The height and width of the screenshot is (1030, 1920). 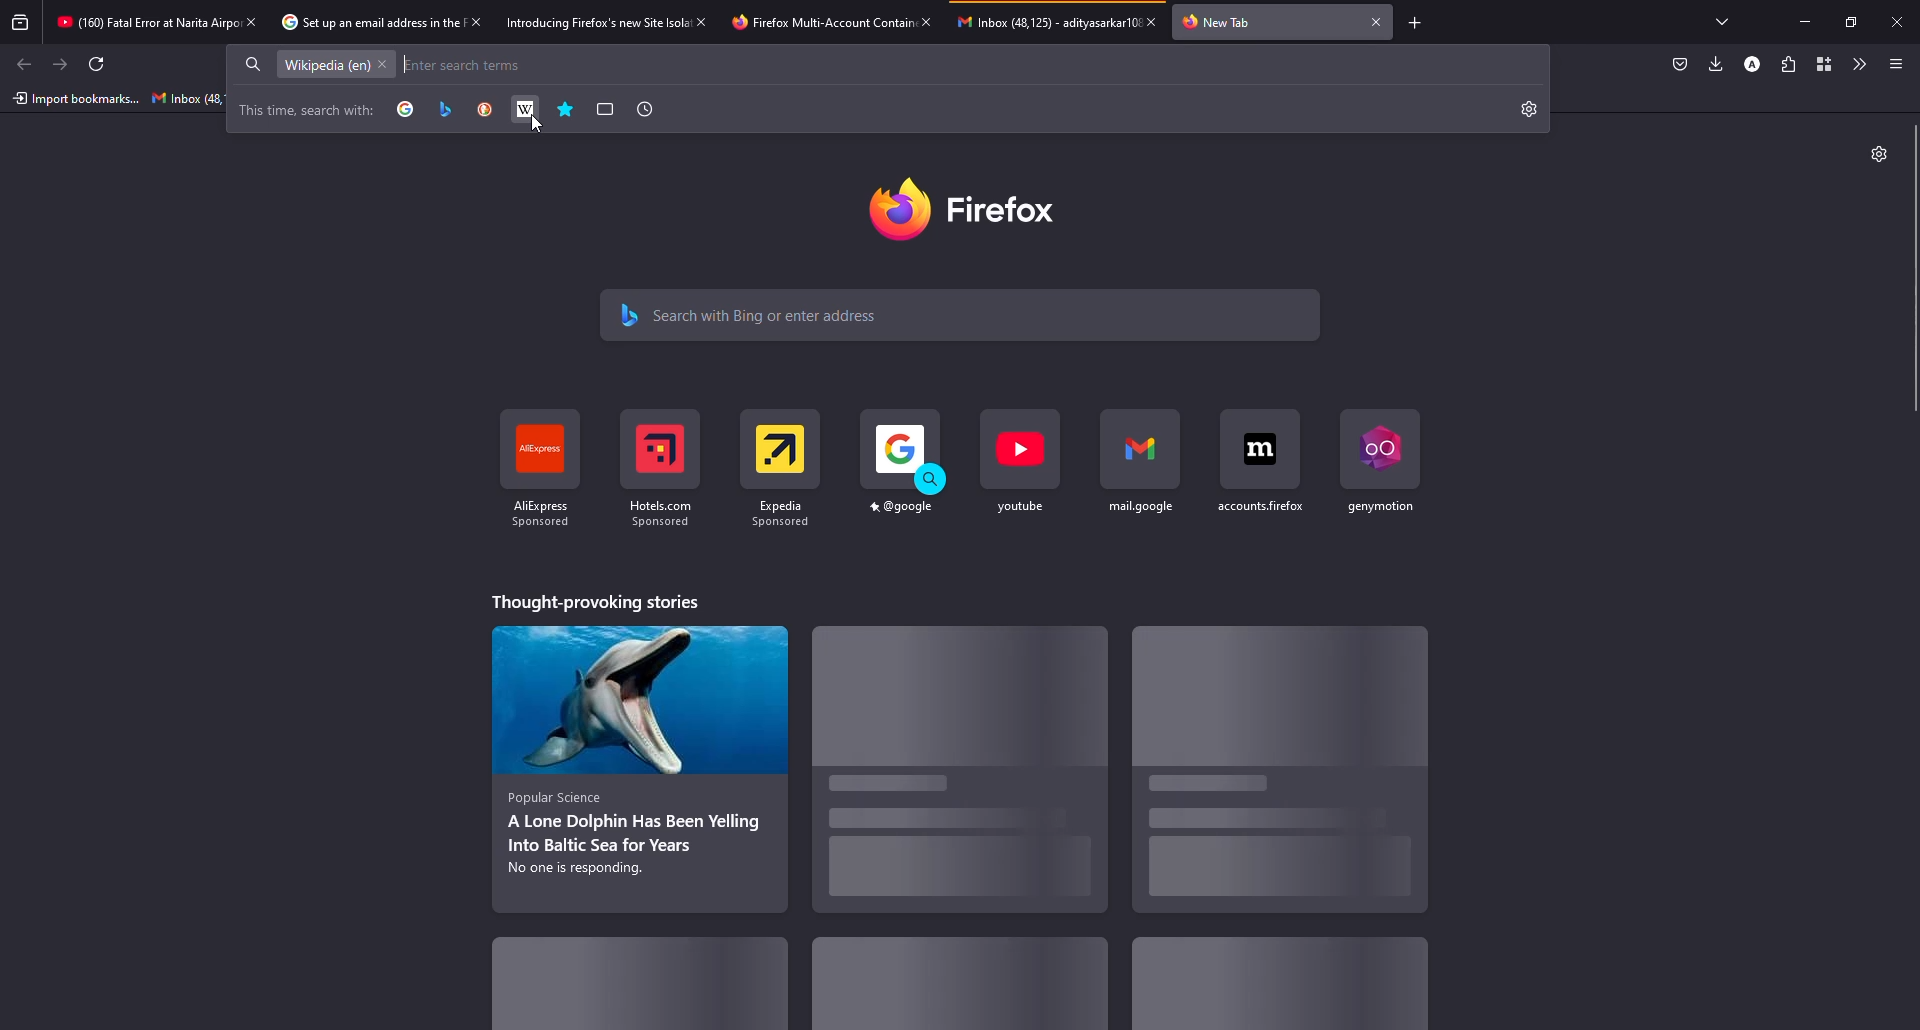 I want to click on shortcut, so click(x=1022, y=474).